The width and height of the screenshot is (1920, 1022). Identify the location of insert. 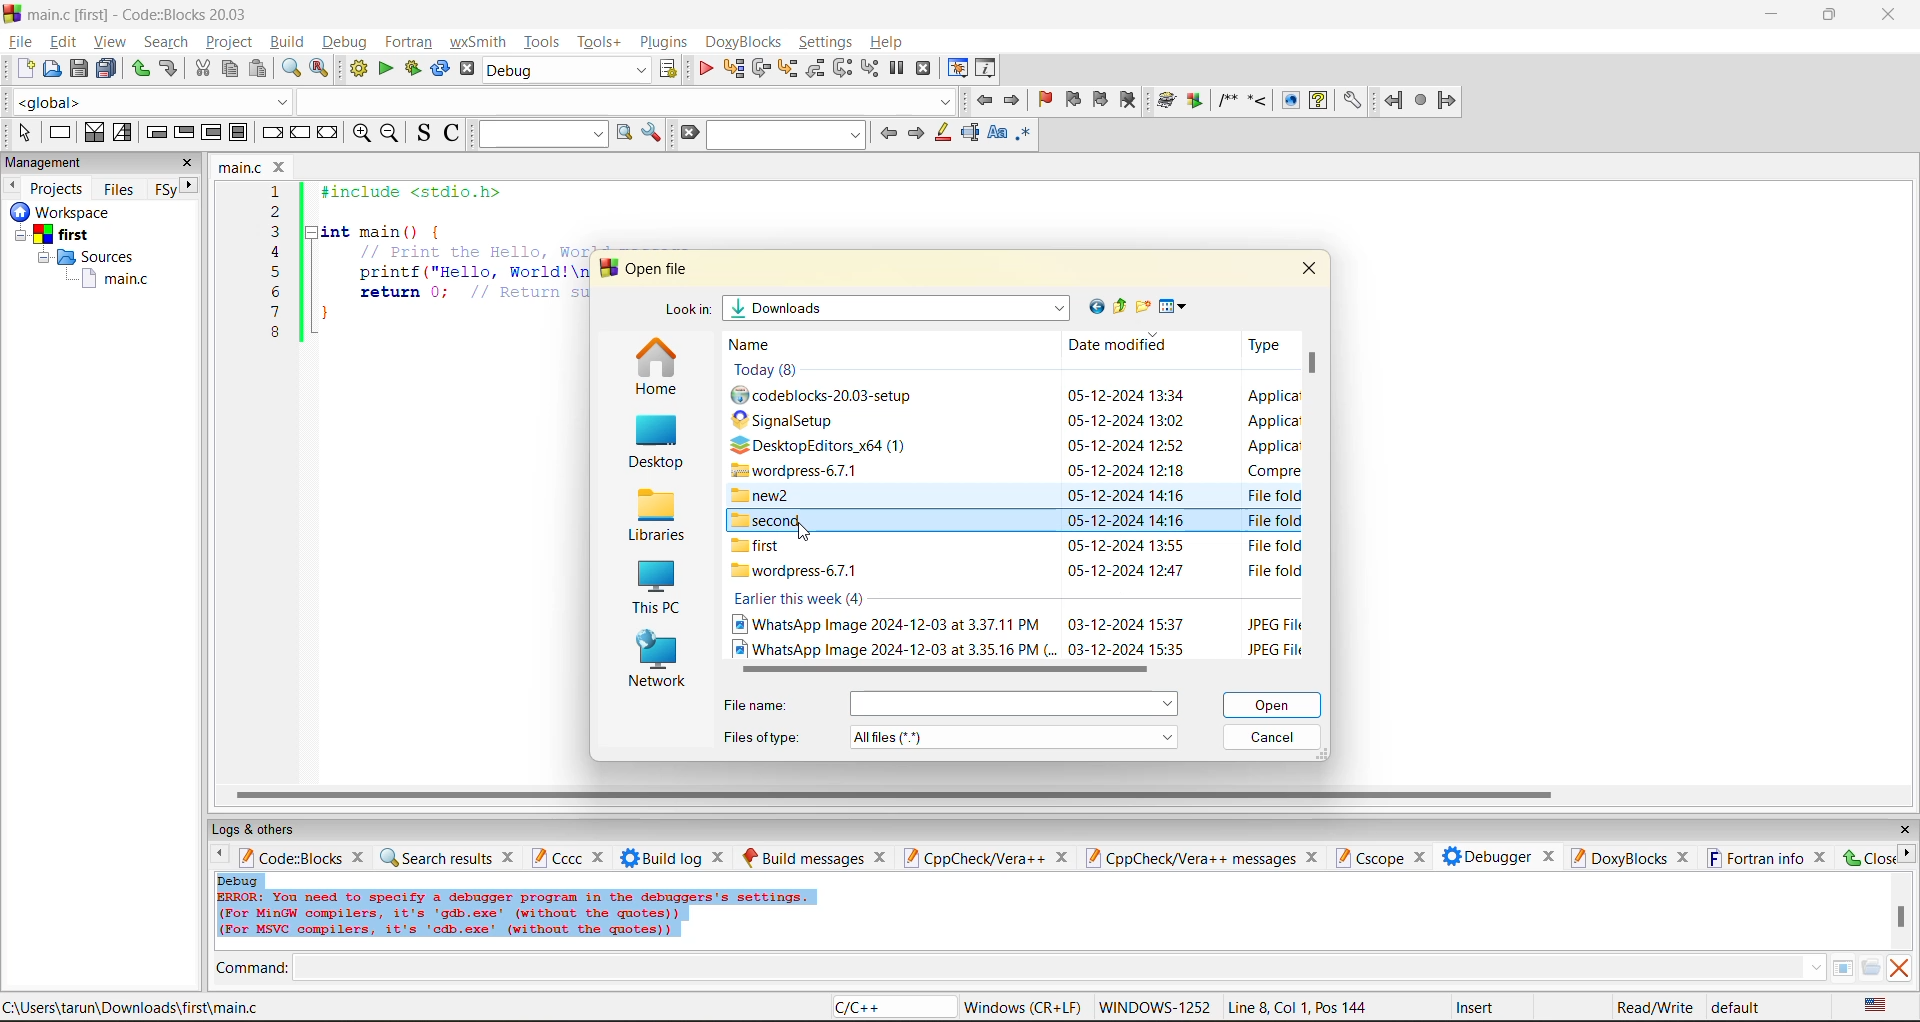
(1479, 1007).